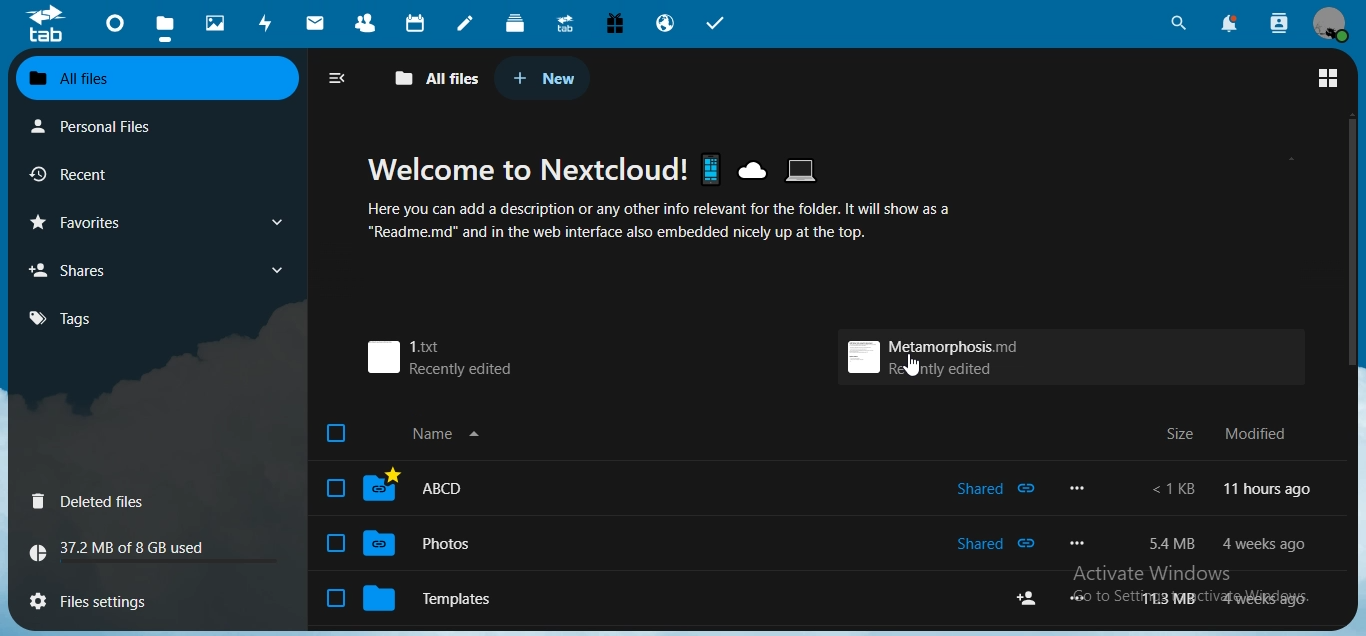 The height and width of the screenshot is (636, 1366). I want to click on mail, so click(316, 24).